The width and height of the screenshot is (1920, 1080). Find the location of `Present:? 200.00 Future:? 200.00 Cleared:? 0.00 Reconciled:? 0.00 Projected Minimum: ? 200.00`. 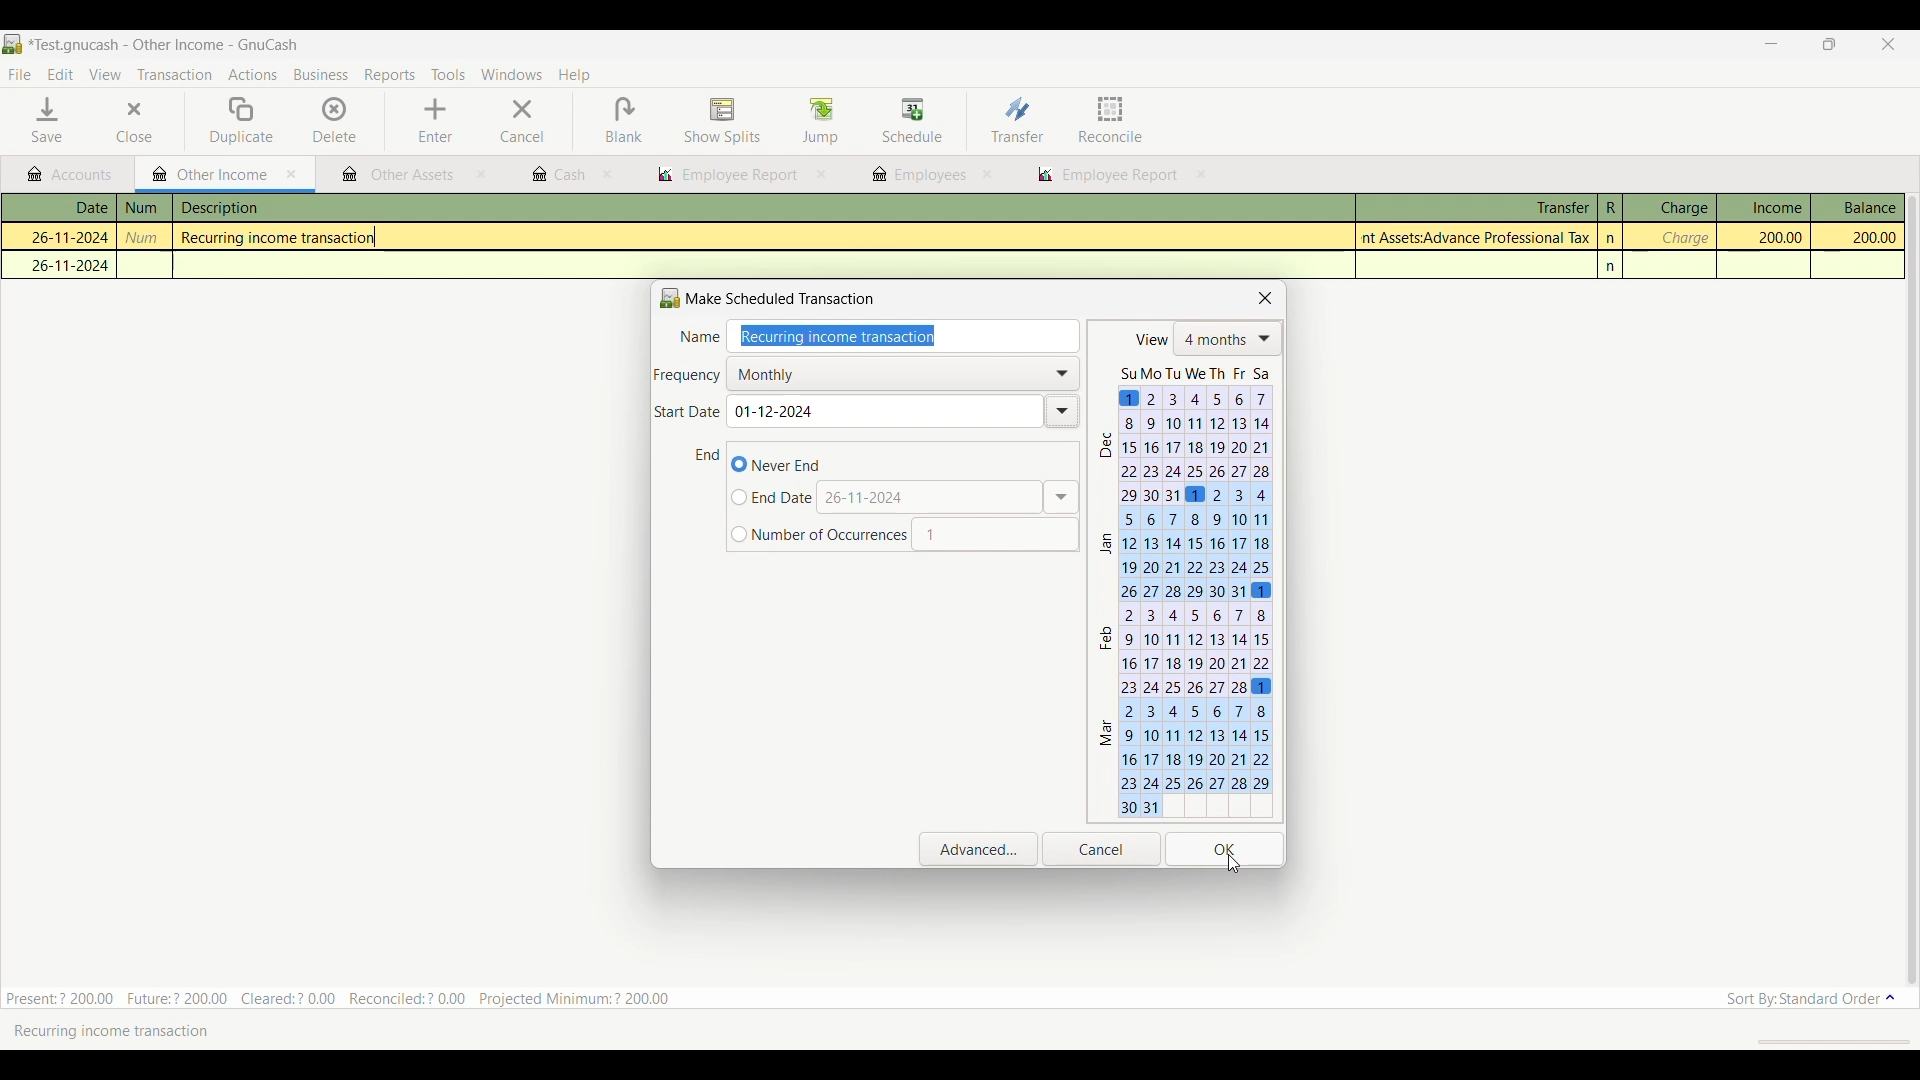

Present:? 200.00 Future:? 200.00 Cleared:? 0.00 Reconciled:? 0.00 Projected Minimum: ? 200.00 is located at coordinates (349, 995).